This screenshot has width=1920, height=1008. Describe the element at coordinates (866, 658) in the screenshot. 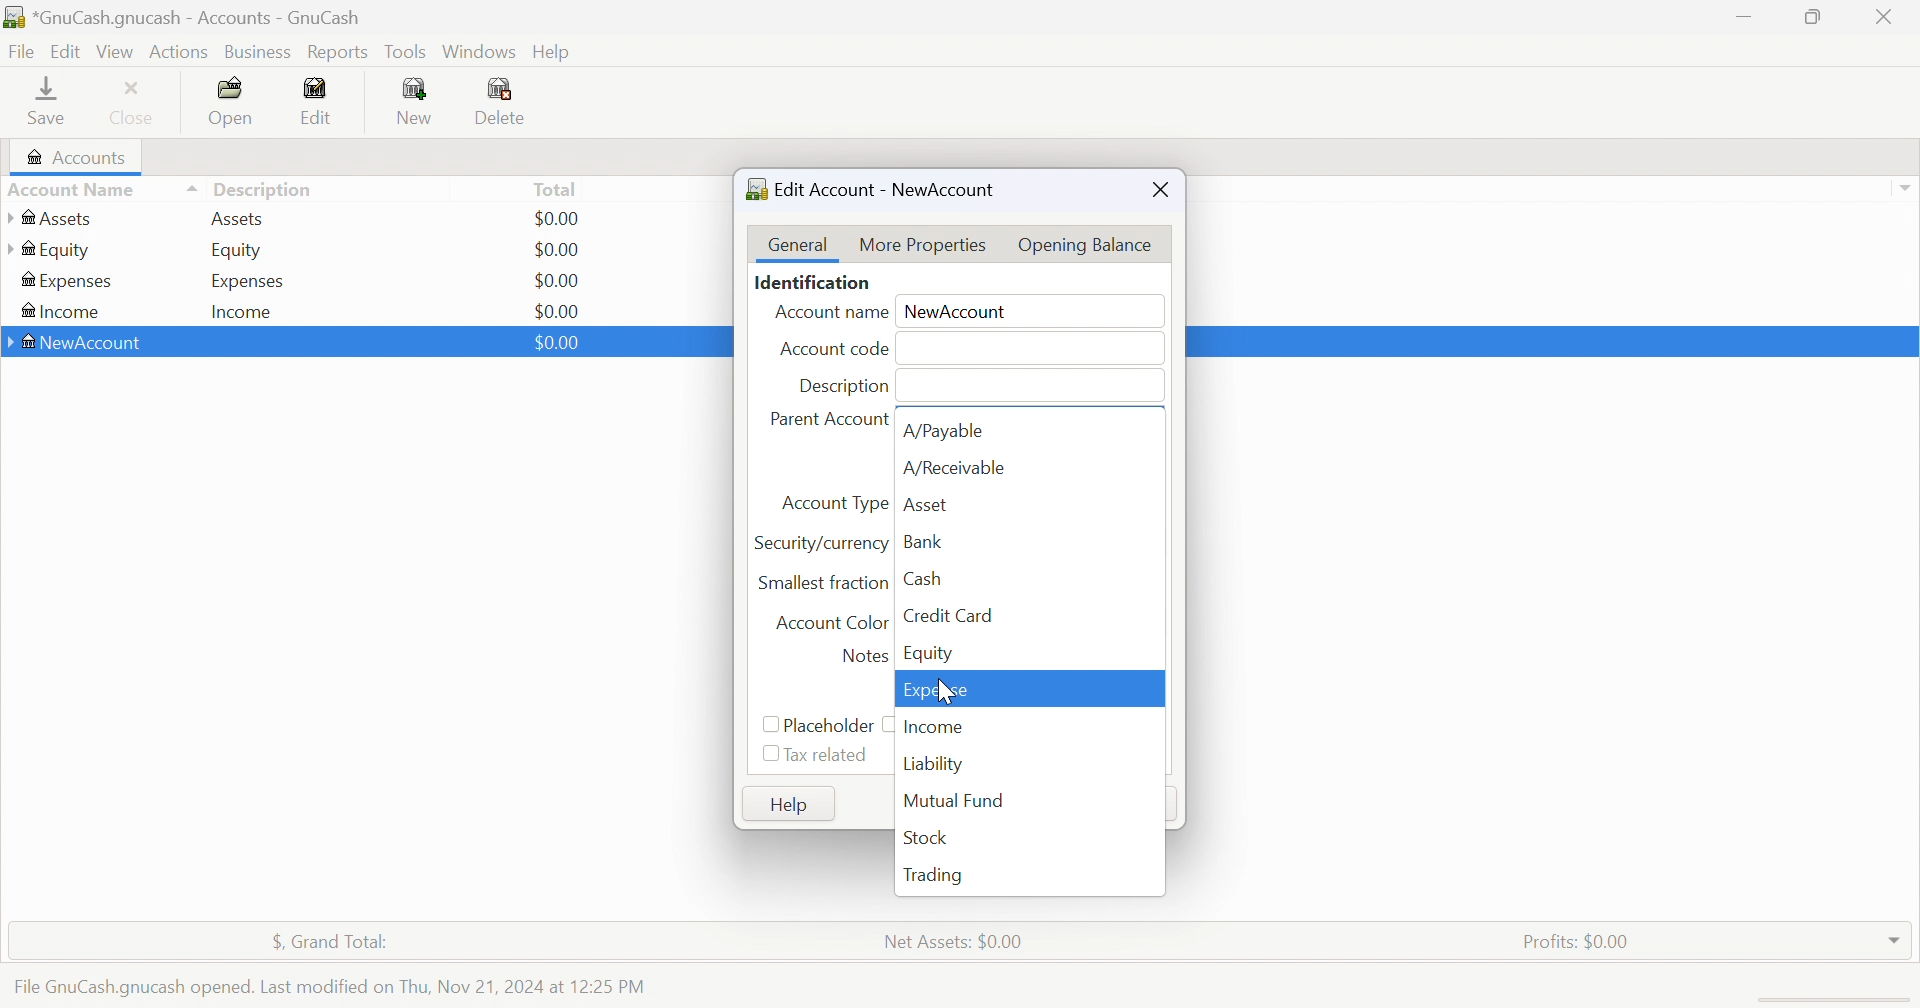

I see `Notes` at that location.